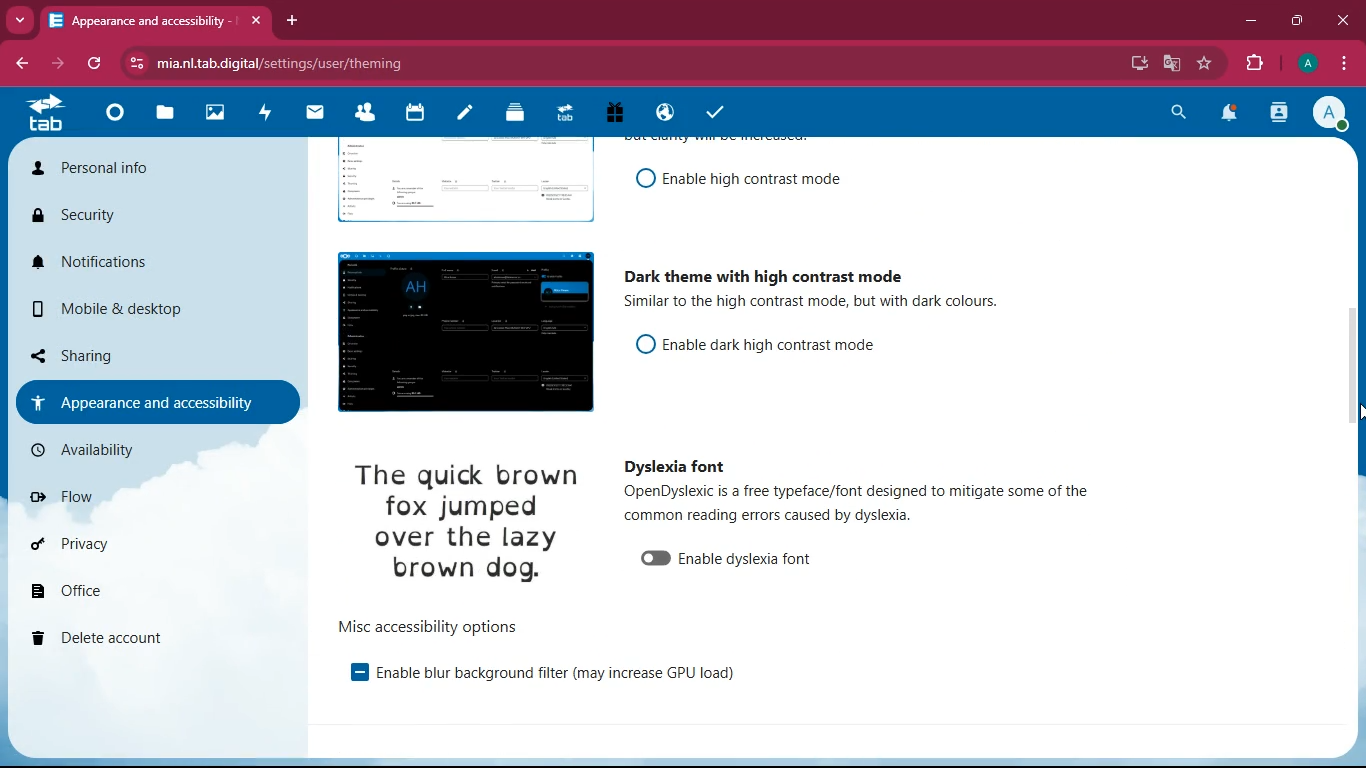  What do you see at coordinates (49, 112) in the screenshot?
I see `tab` at bounding box center [49, 112].